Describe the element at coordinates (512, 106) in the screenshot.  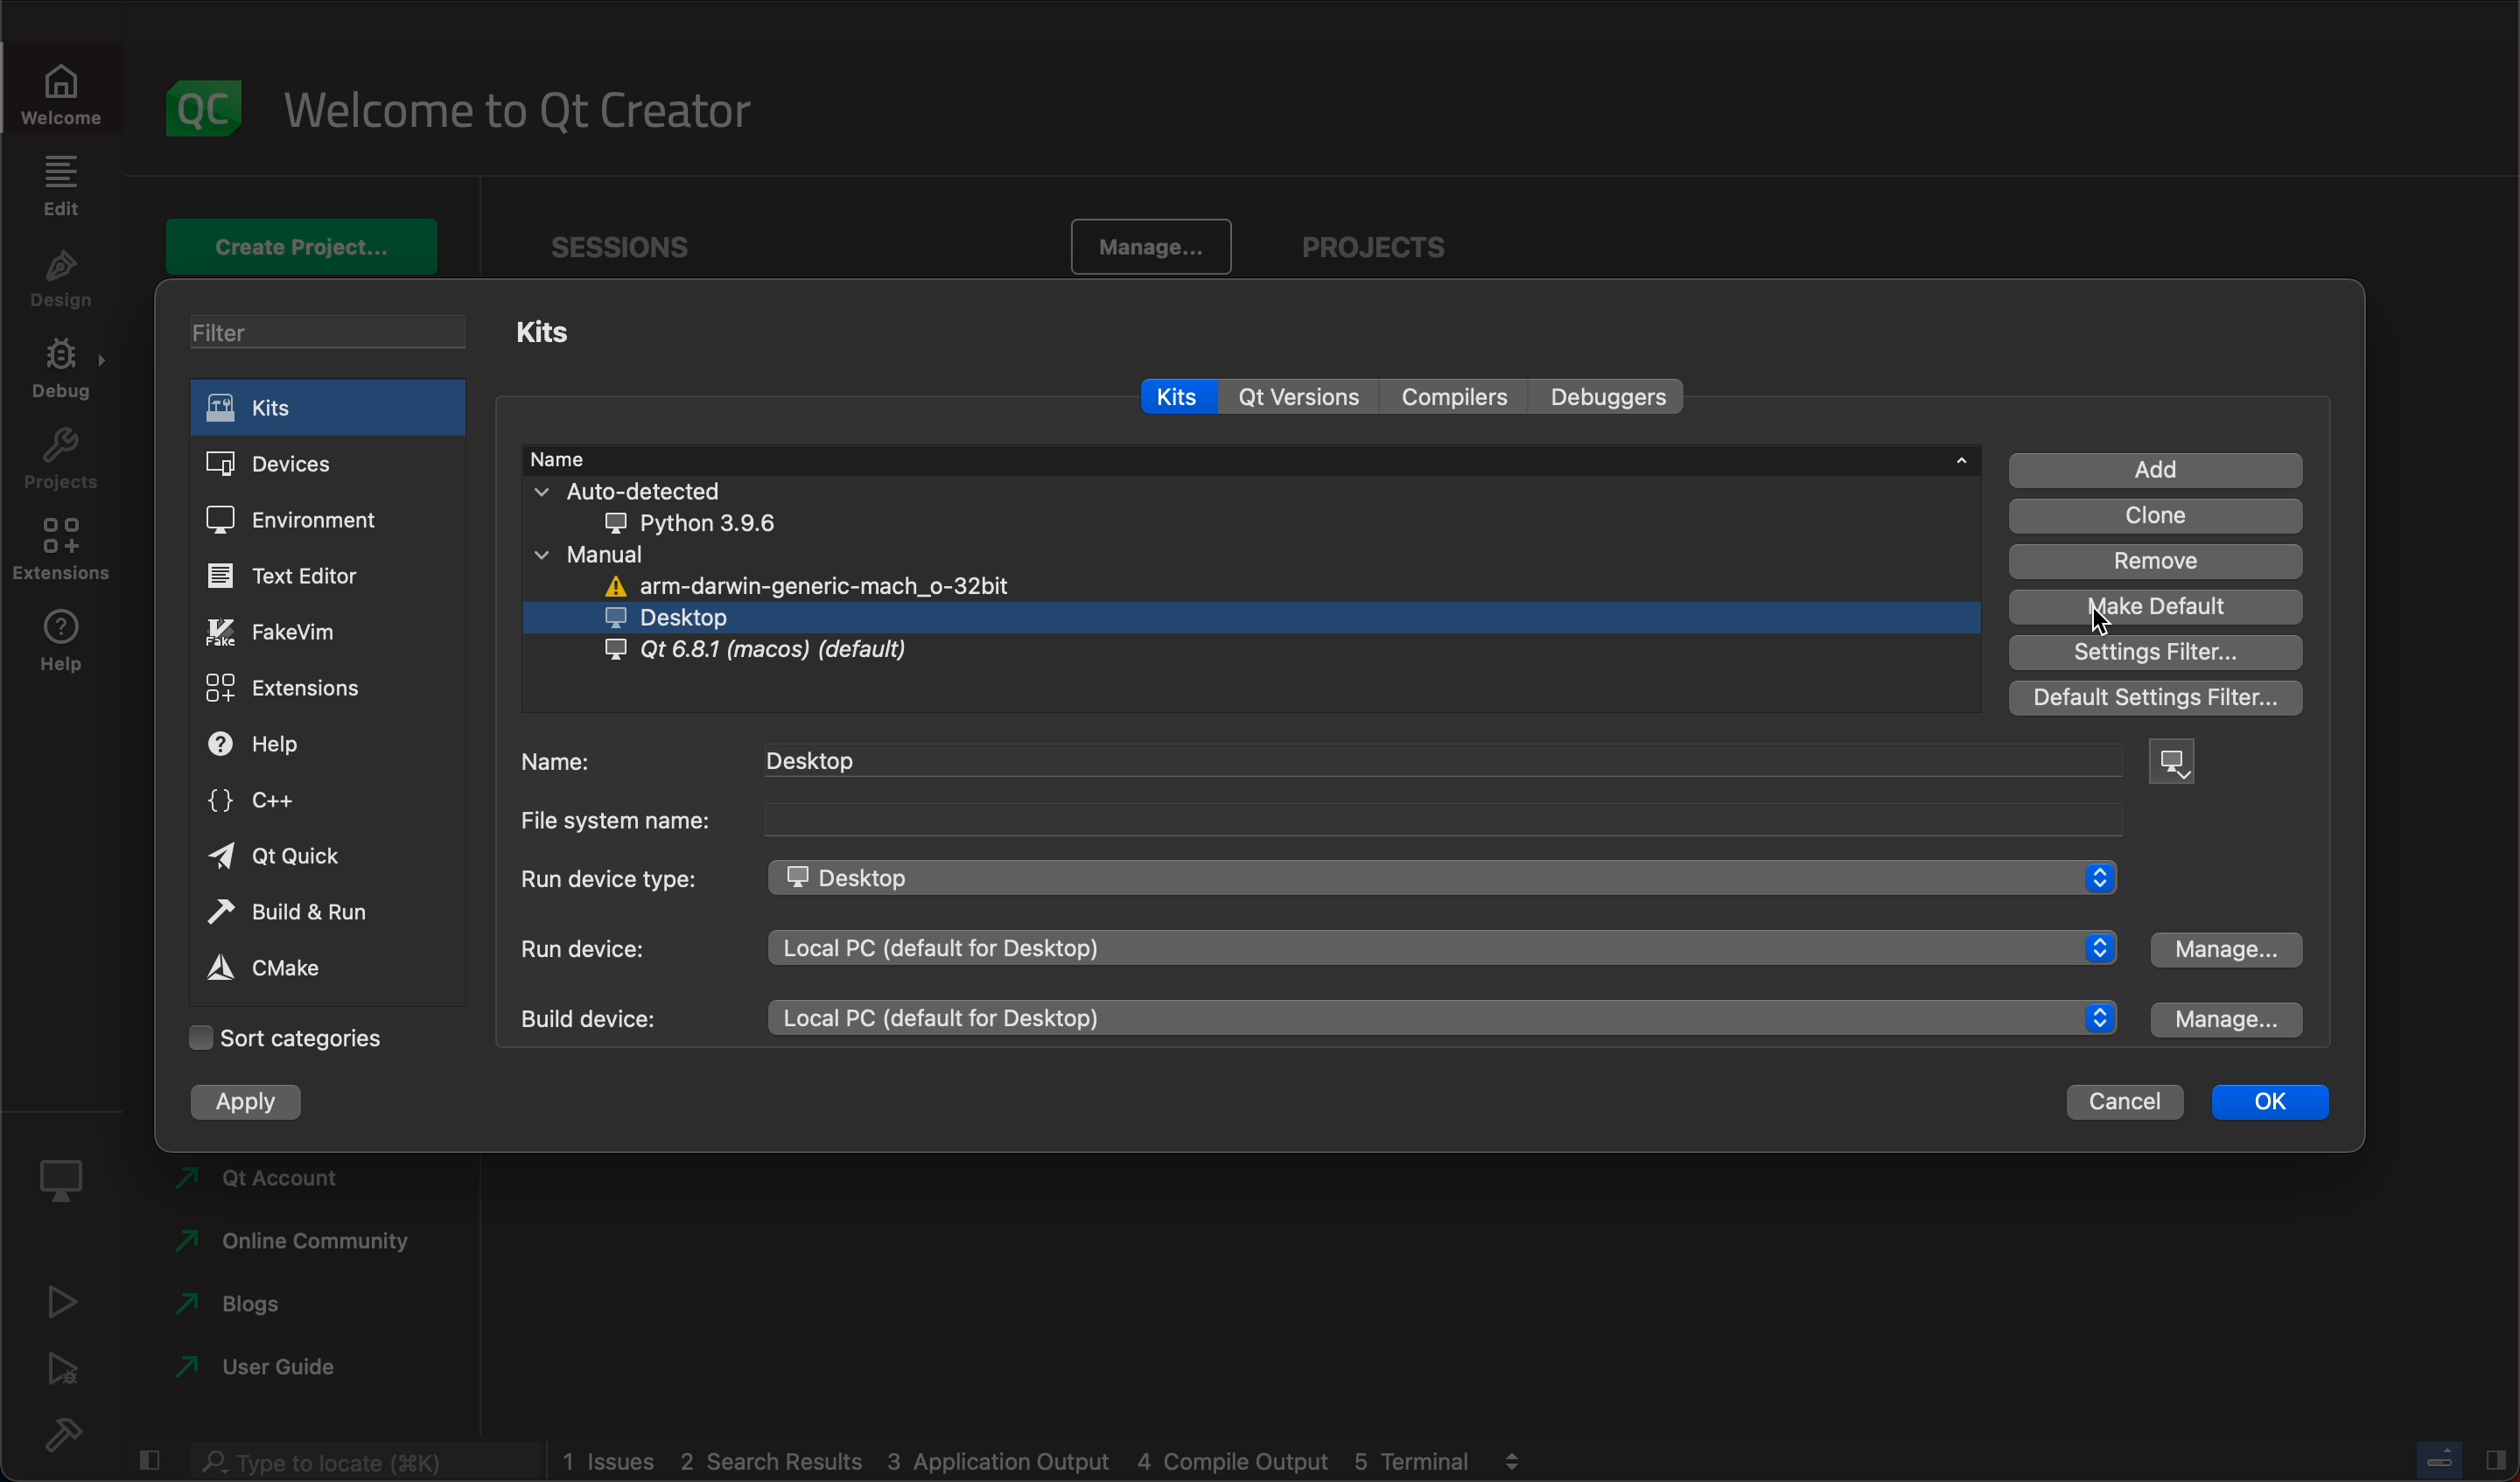
I see `welcome to qt creator` at that location.